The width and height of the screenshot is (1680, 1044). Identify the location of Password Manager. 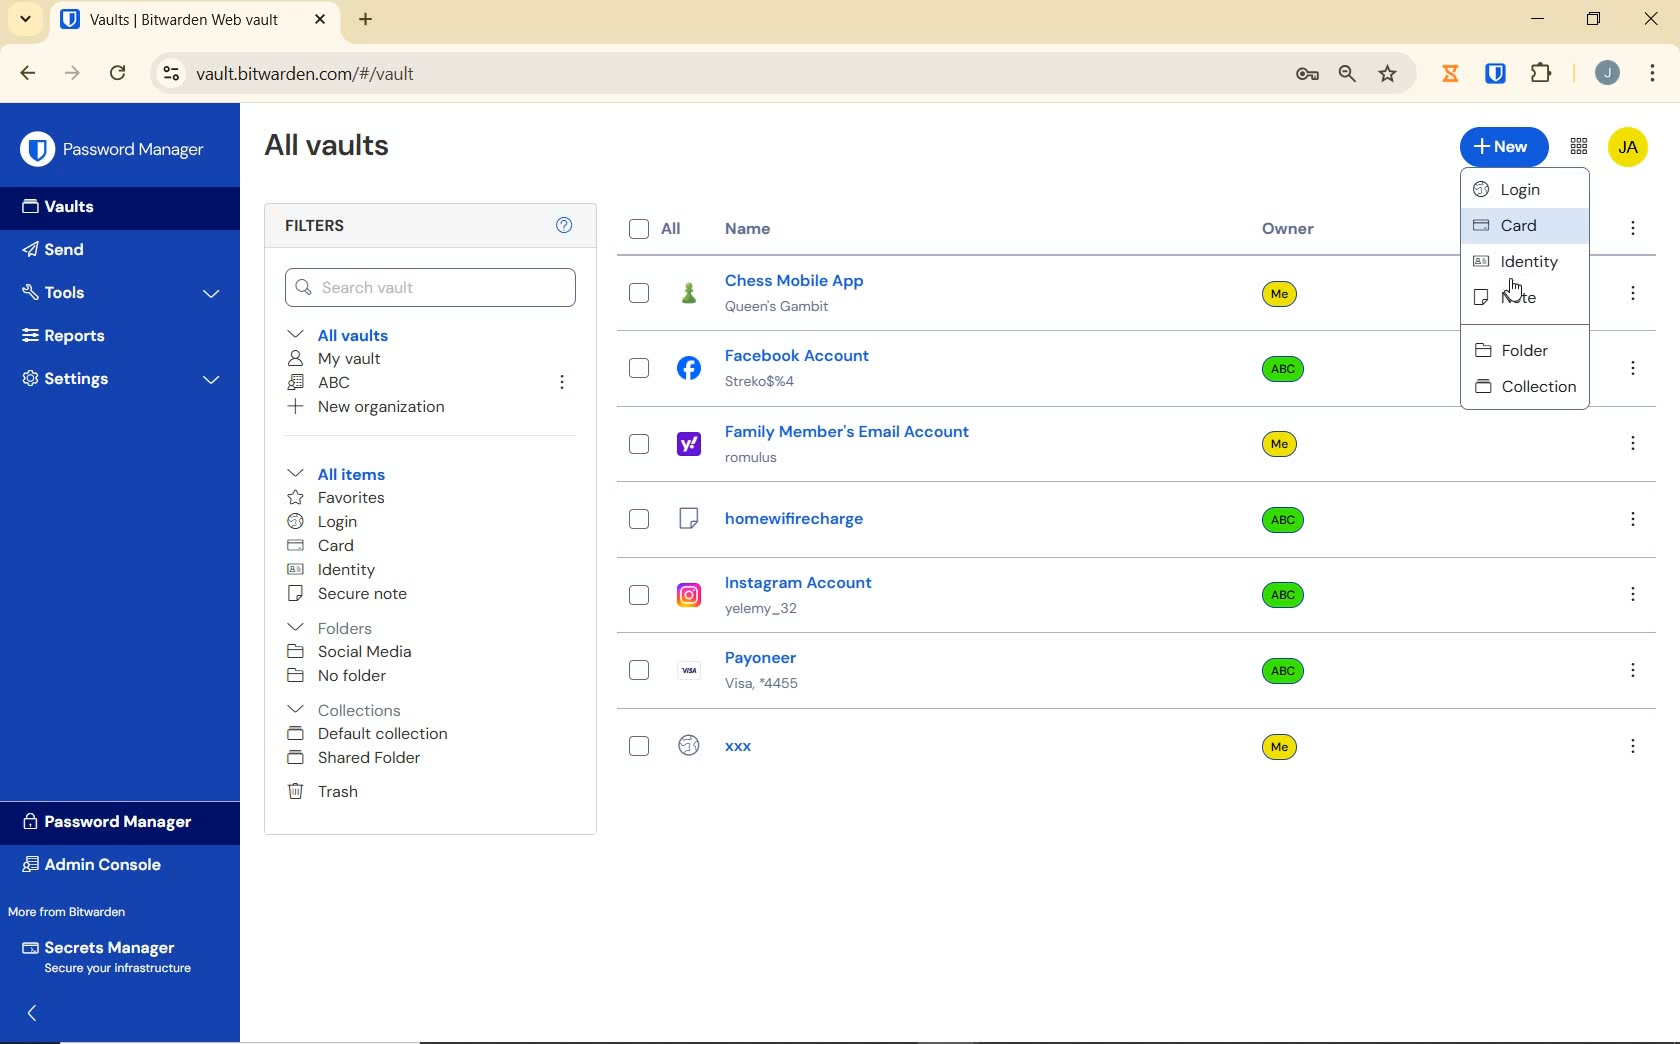
(114, 821).